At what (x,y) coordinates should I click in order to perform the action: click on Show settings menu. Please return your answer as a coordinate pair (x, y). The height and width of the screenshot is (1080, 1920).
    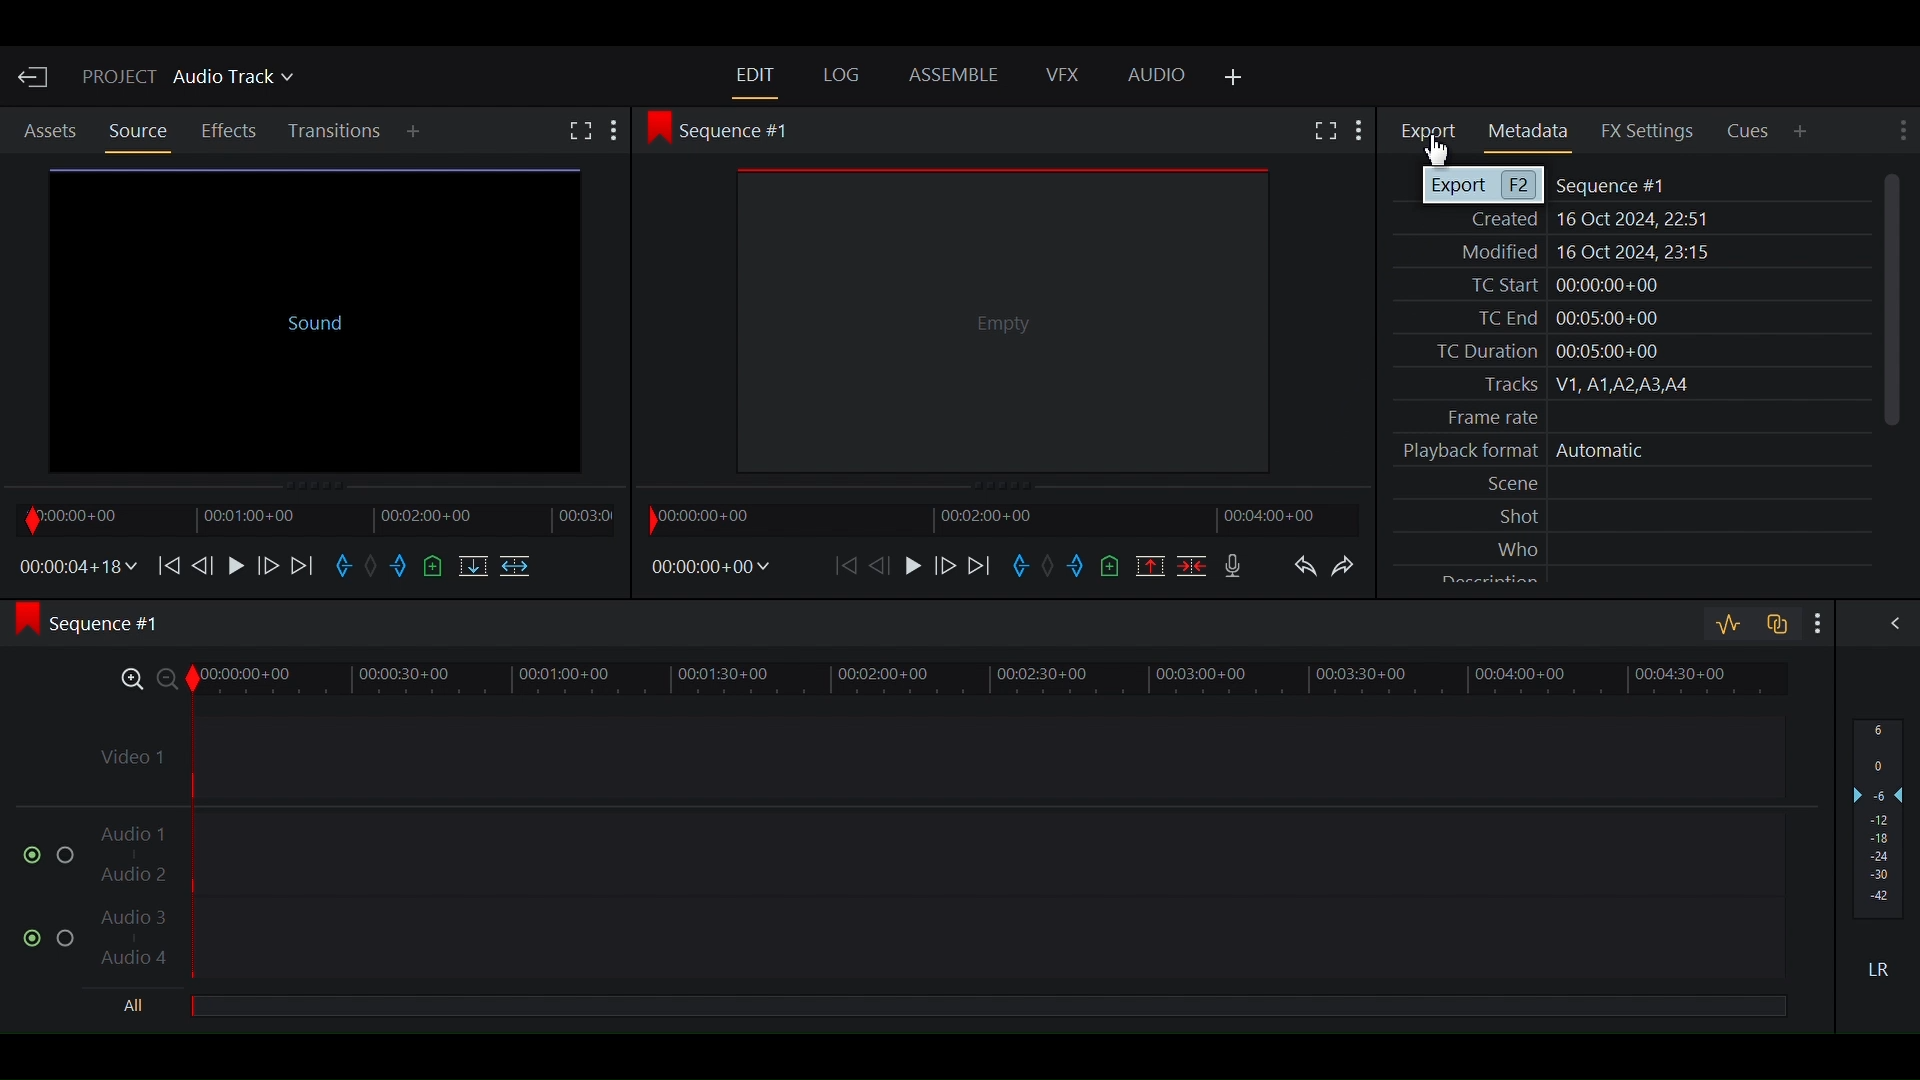
    Looking at the image, I should click on (1899, 131).